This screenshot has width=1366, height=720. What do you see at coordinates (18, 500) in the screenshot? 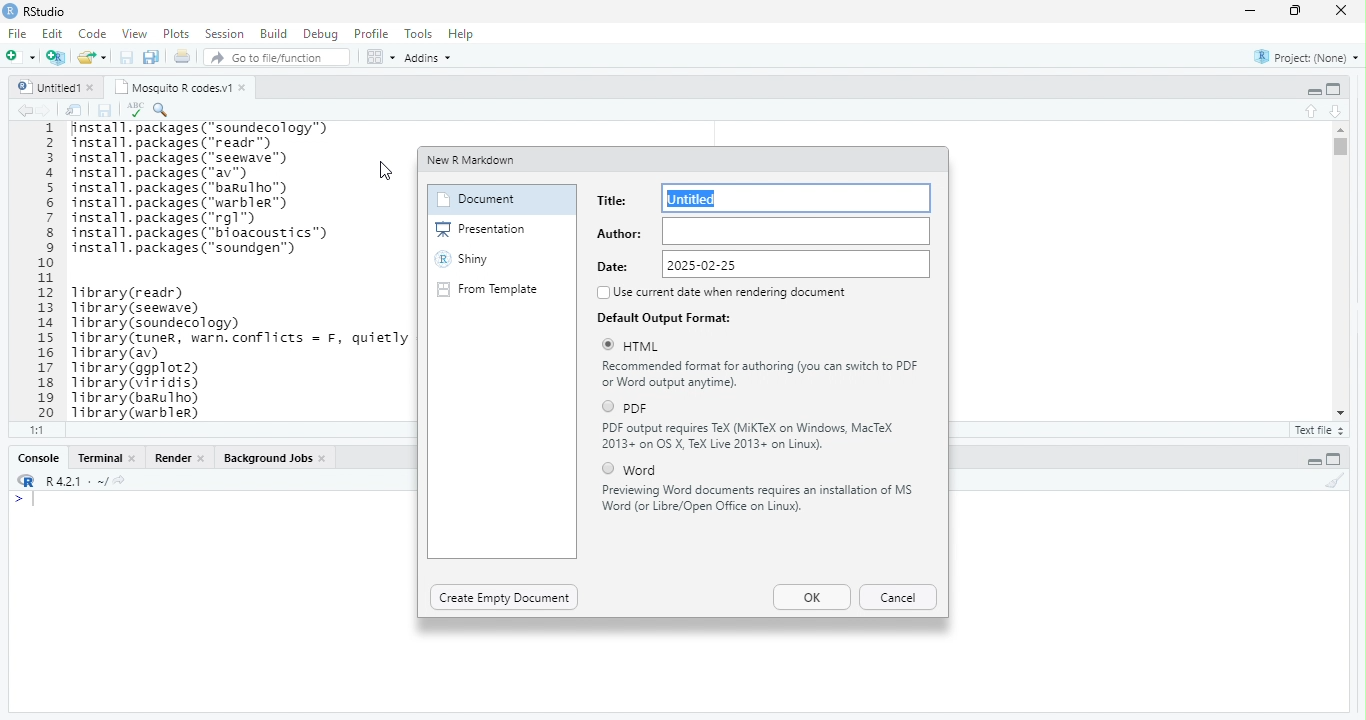
I see `>` at bounding box center [18, 500].